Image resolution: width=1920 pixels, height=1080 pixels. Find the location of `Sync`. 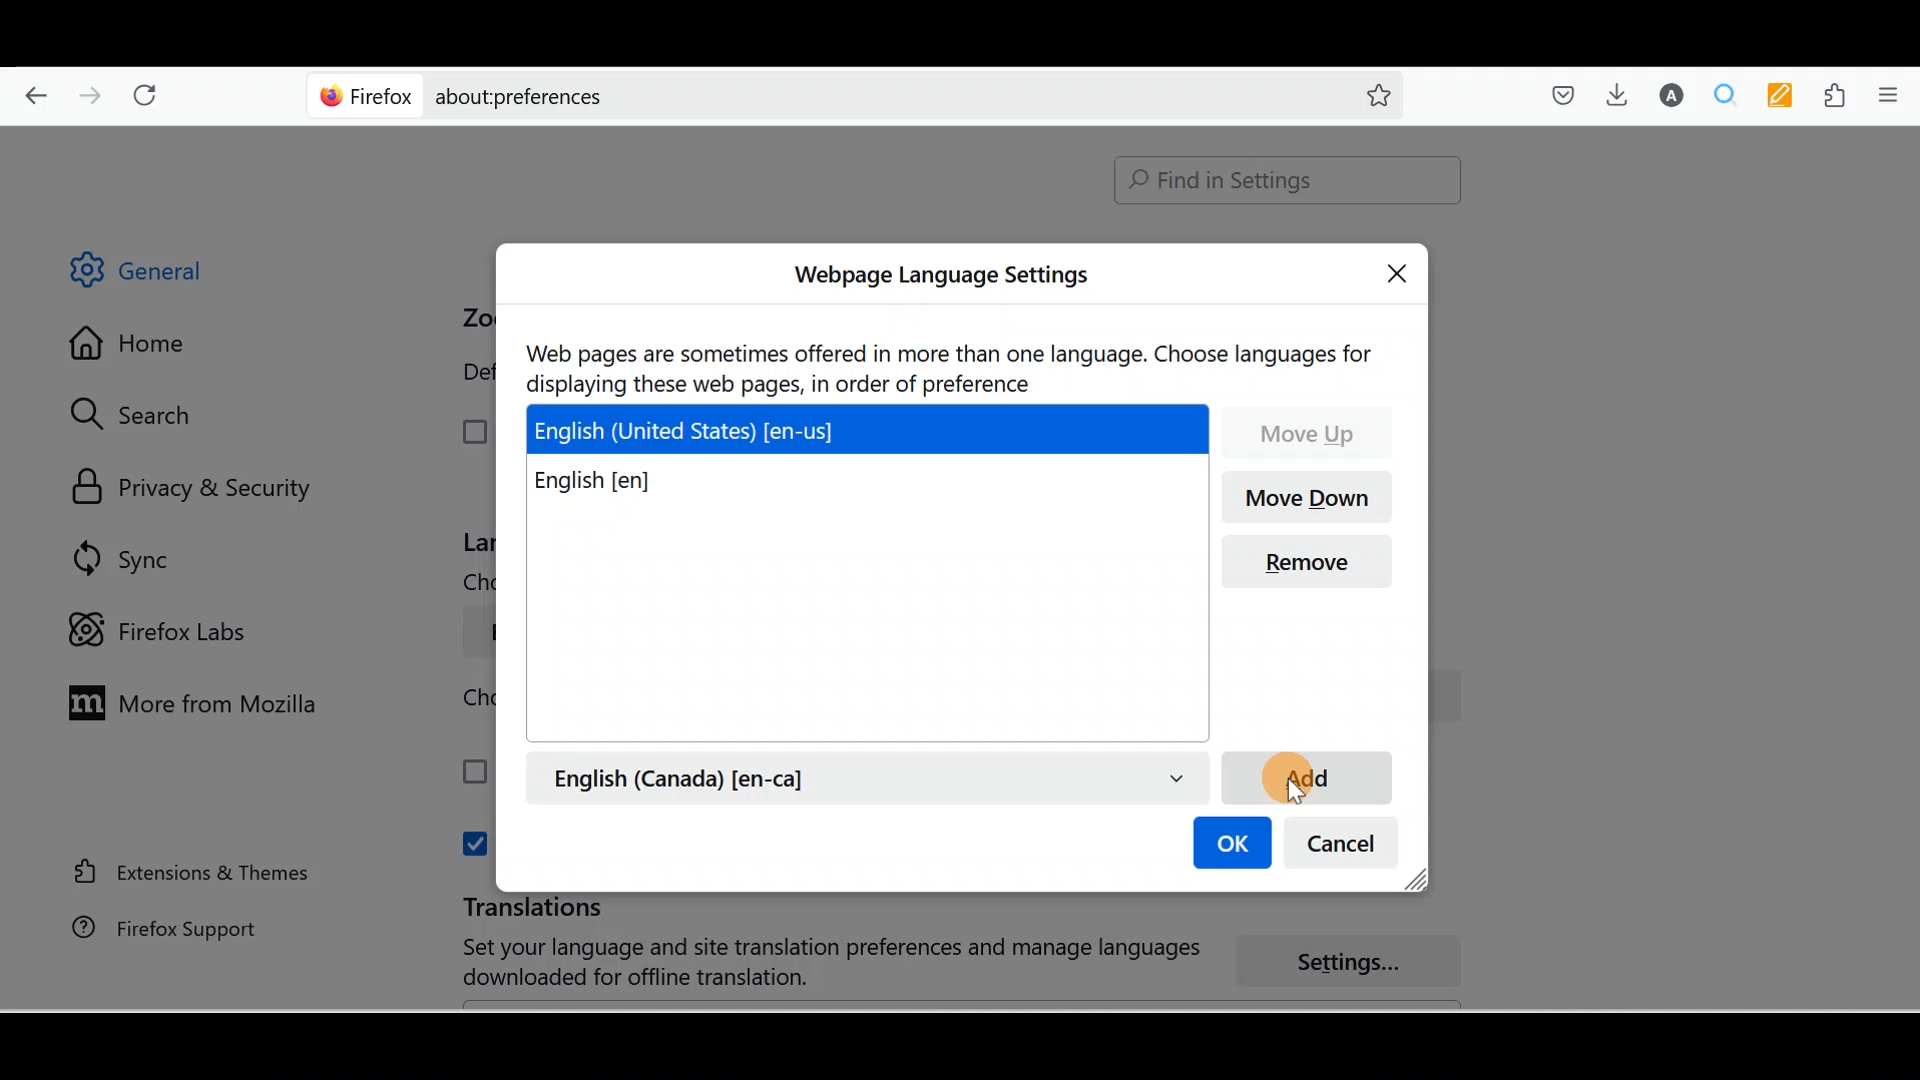

Sync is located at coordinates (125, 558).